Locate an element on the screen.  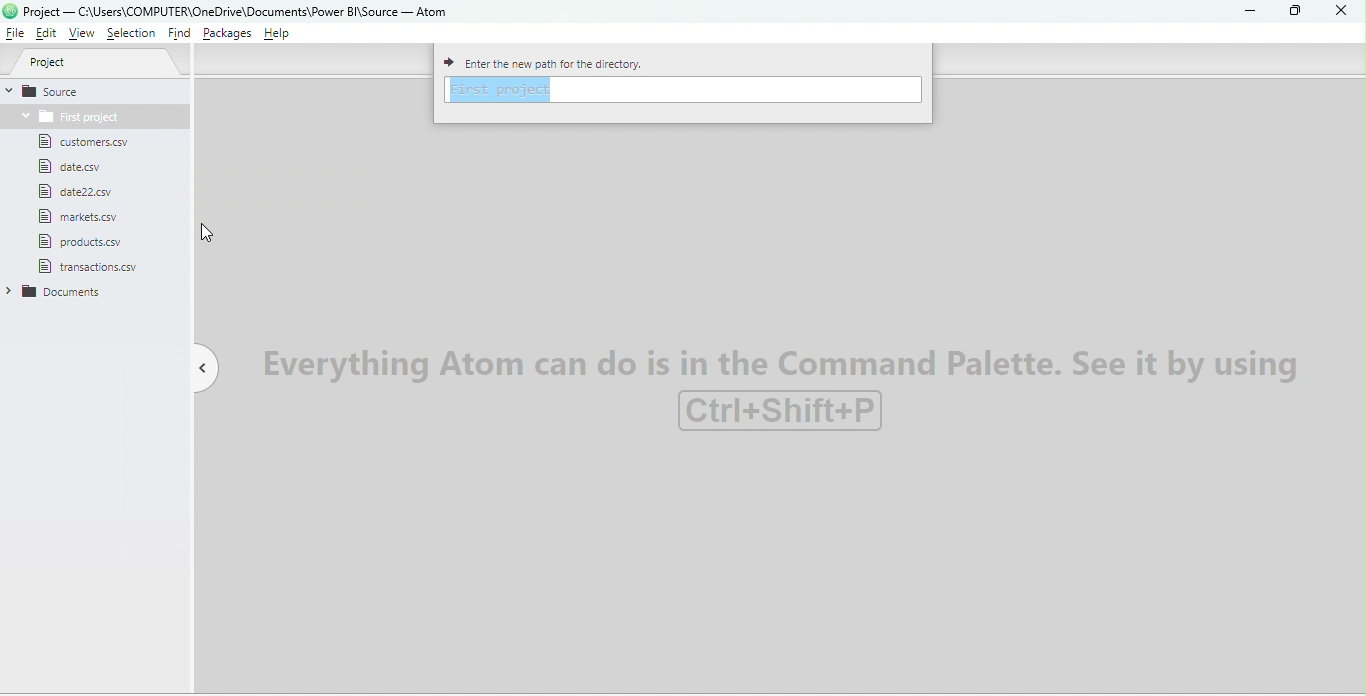
File is located at coordinates (90, 142).